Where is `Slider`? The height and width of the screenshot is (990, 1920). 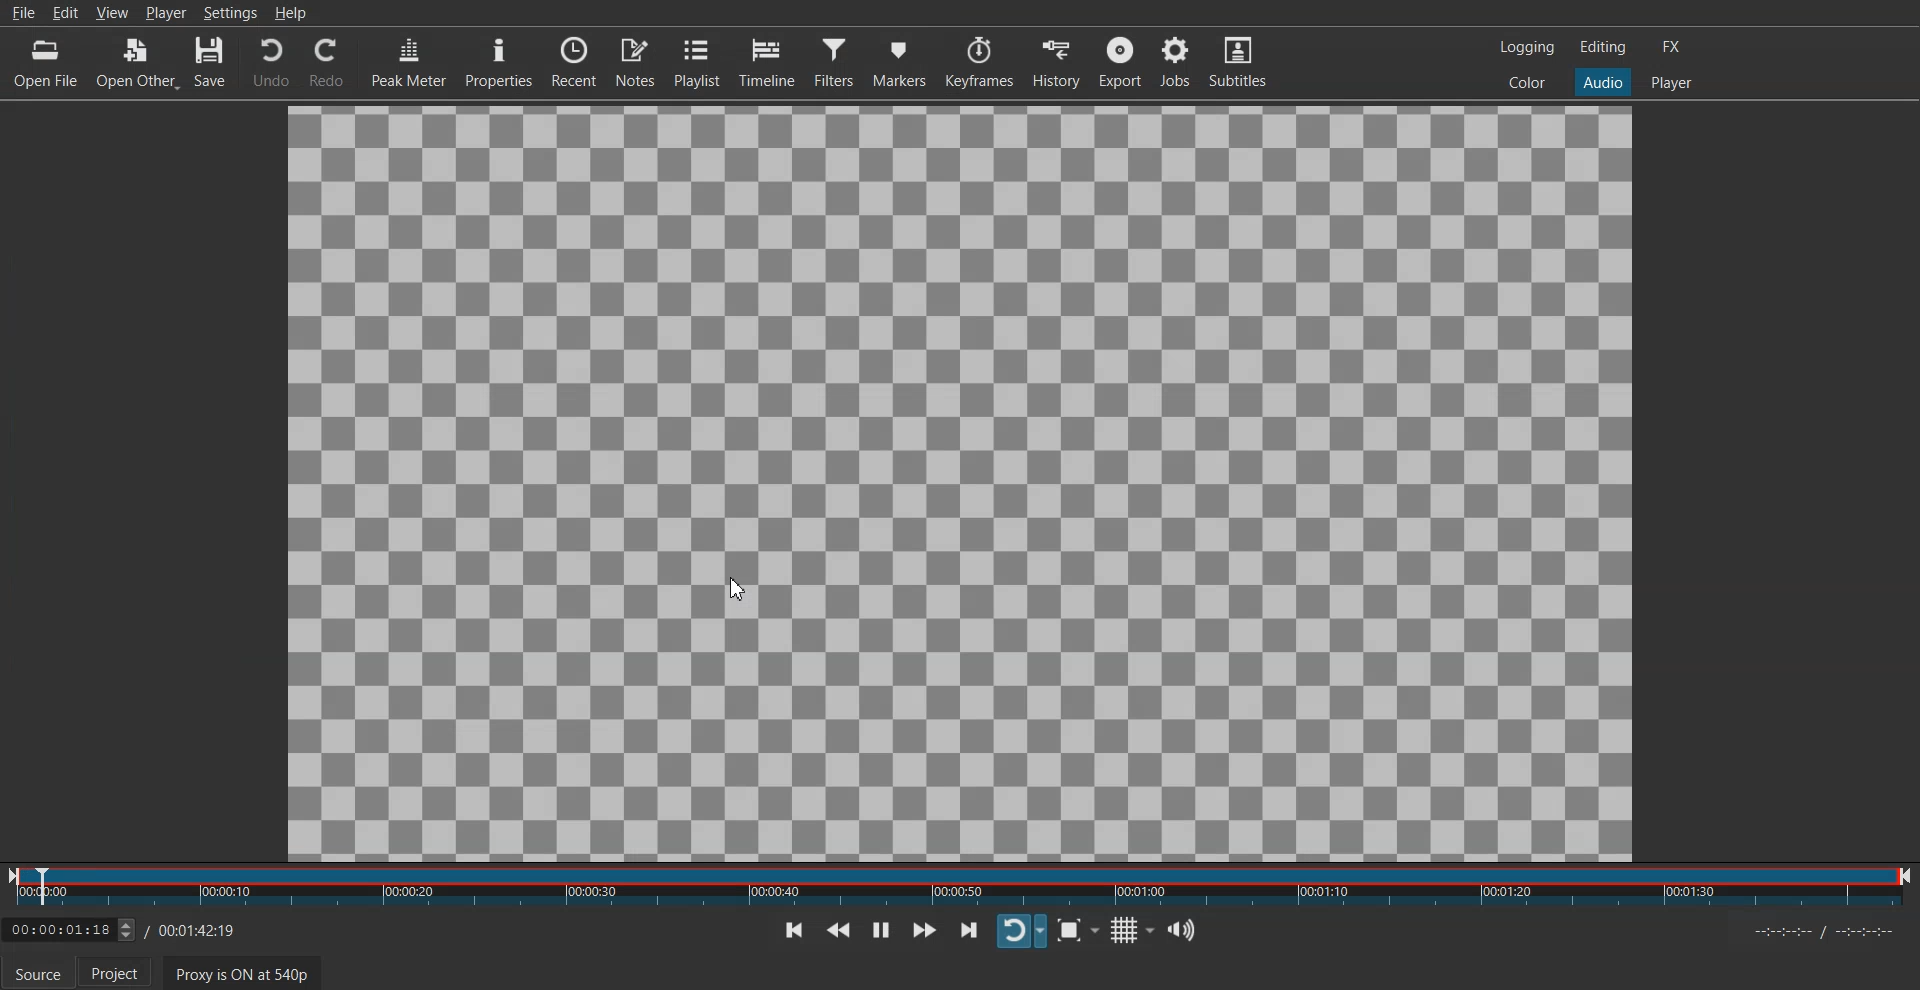
Slider is located at coordinates (960, 888).